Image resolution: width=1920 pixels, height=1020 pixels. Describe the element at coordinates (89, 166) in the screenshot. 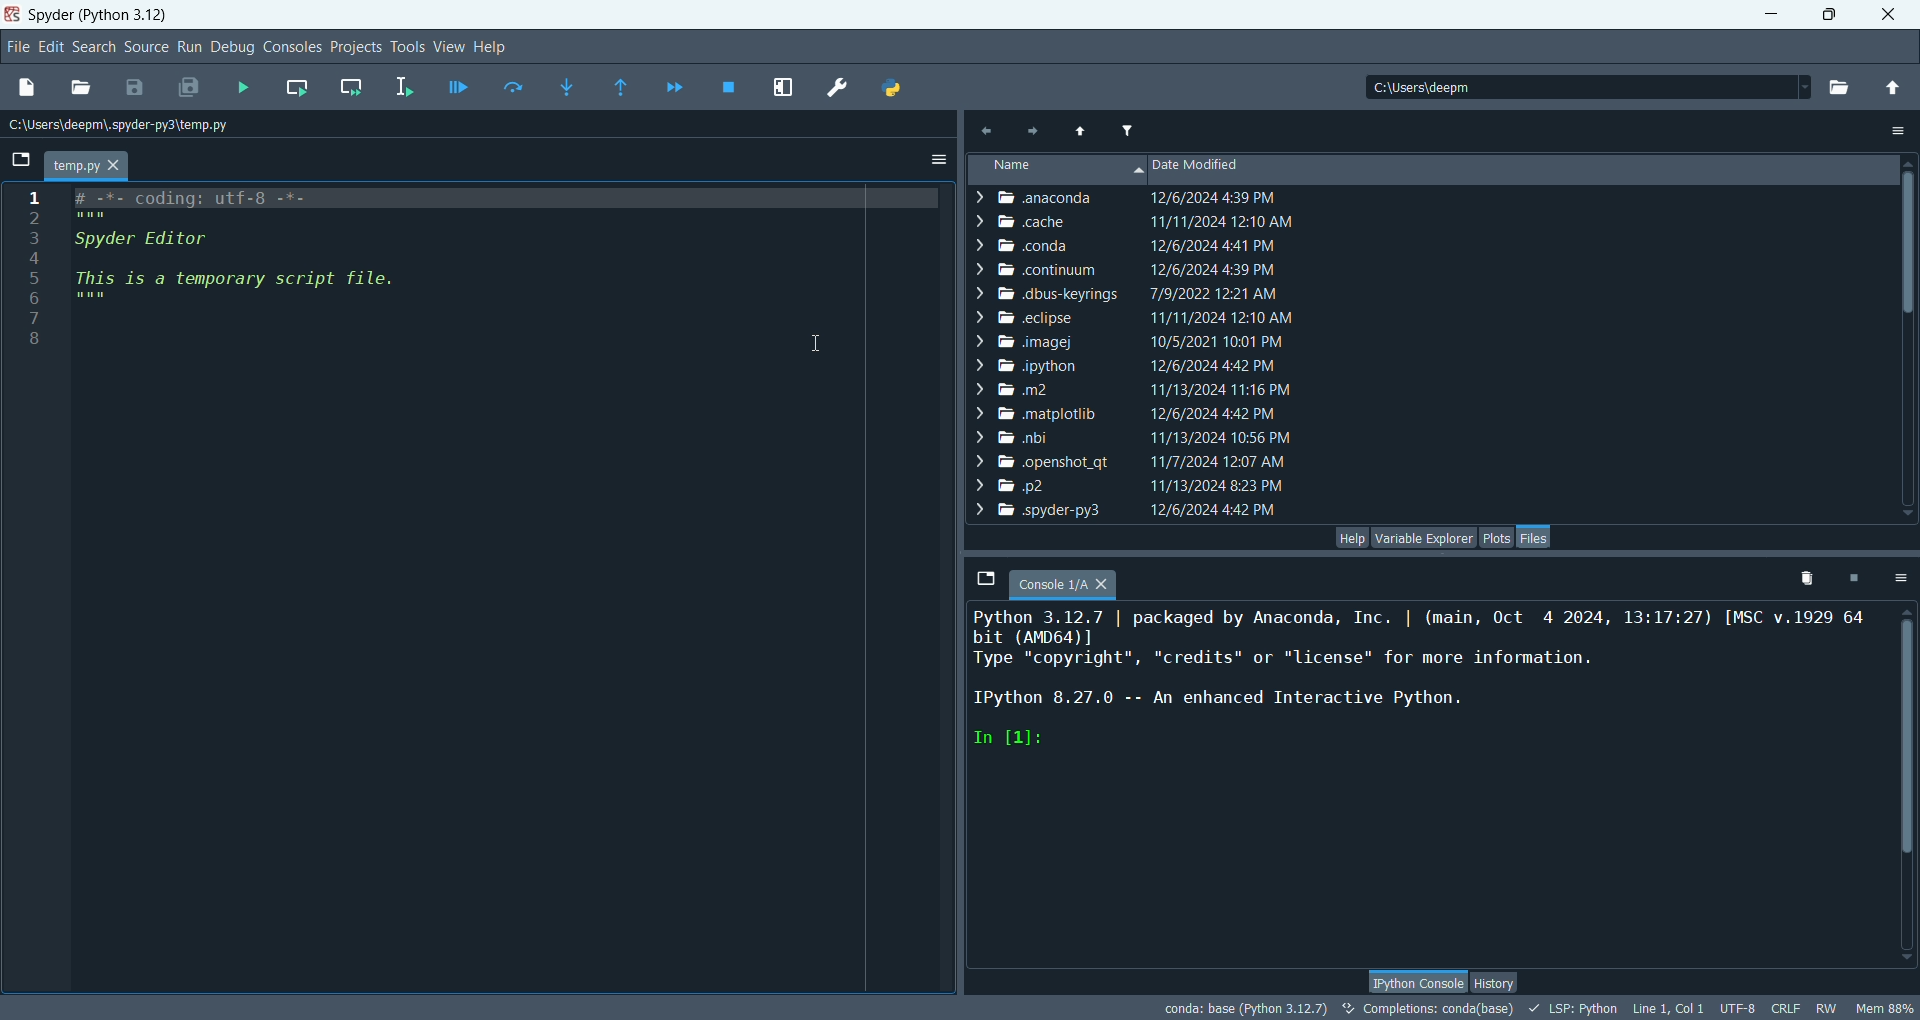

I see `temp.py` at that location.